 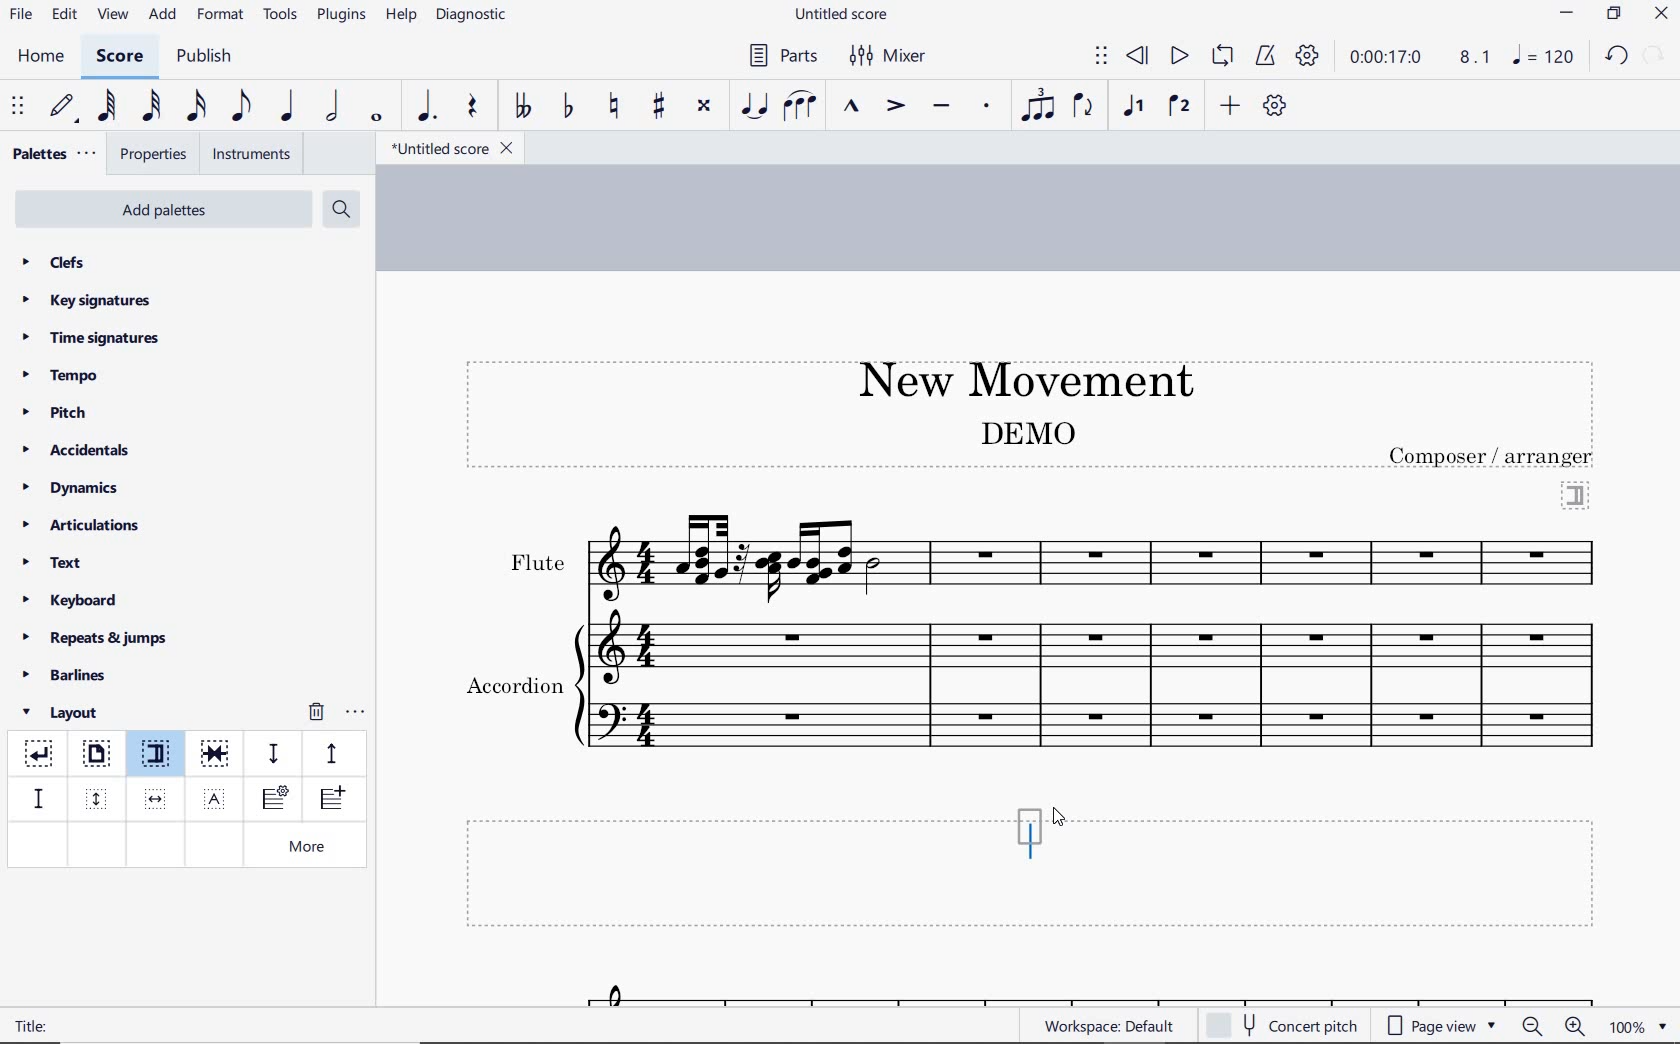 What do you see at coordinates (424, 107) in the screenshot?
I see `augmentation dot` at bounding box center [424, 107].